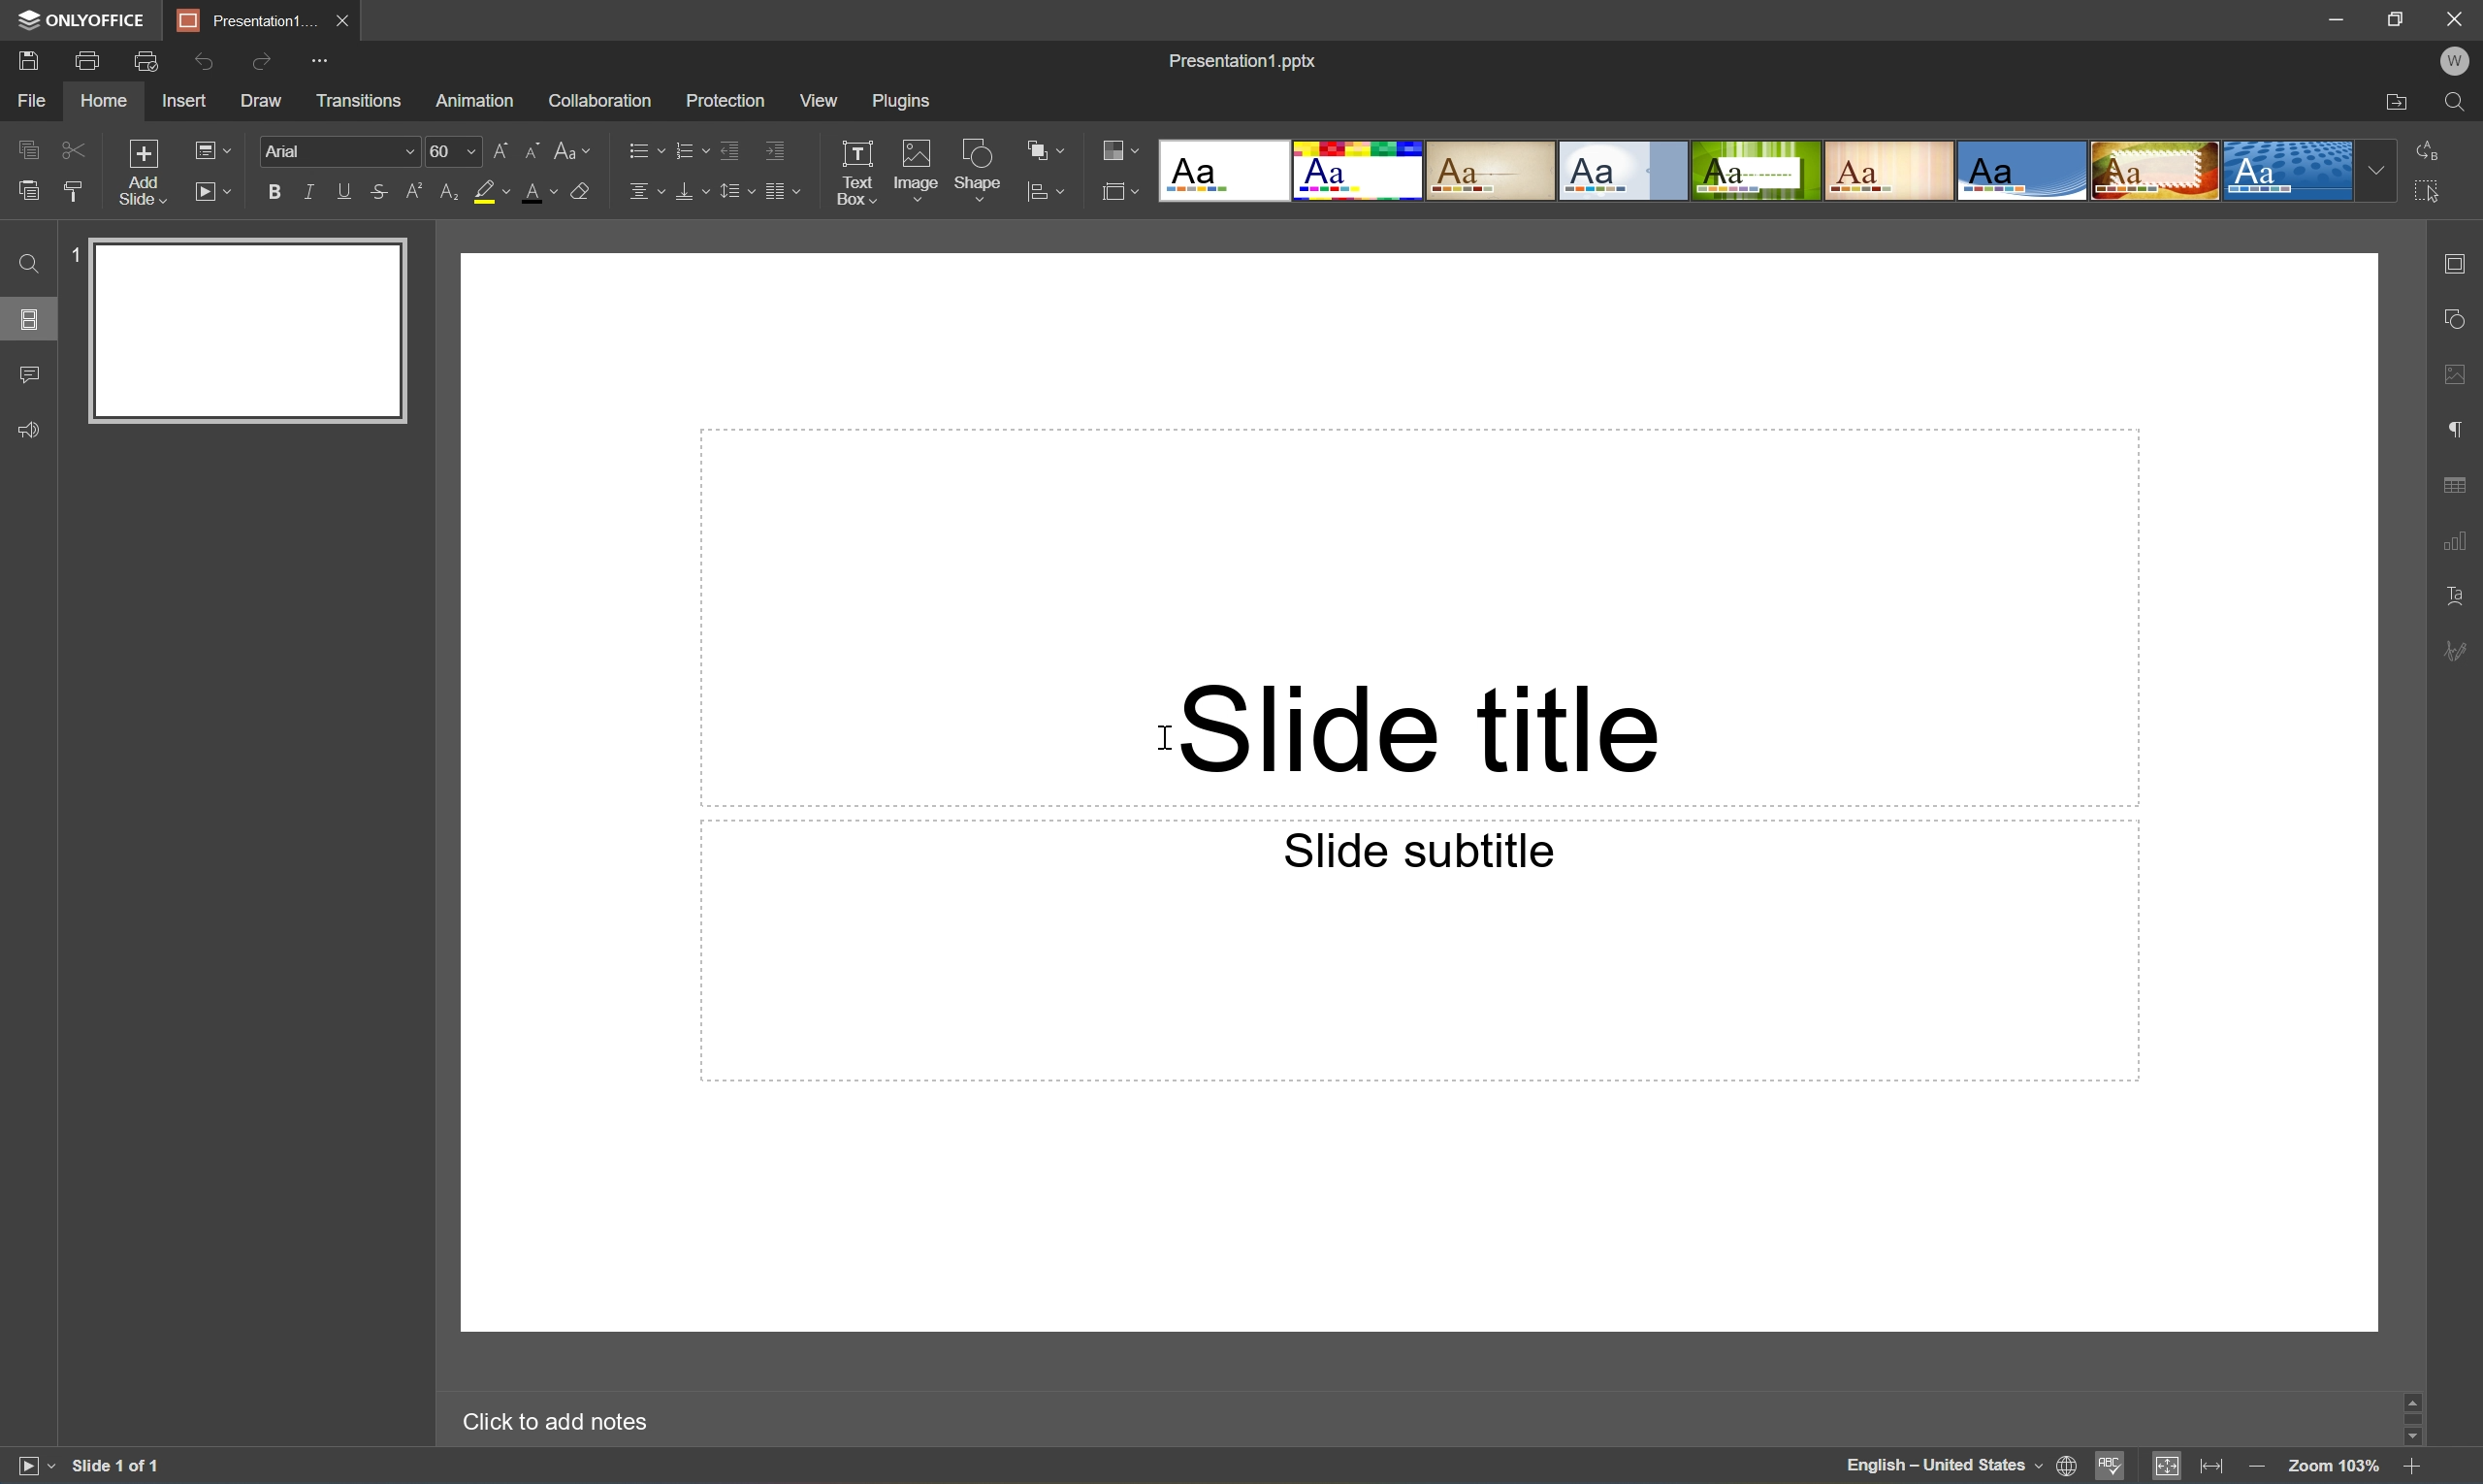 This screenshot has height=1484, width=2483. What do you see at coordinates (28, 188) in the screenshot?
I see `Paste` at bounding box center [28, 188].